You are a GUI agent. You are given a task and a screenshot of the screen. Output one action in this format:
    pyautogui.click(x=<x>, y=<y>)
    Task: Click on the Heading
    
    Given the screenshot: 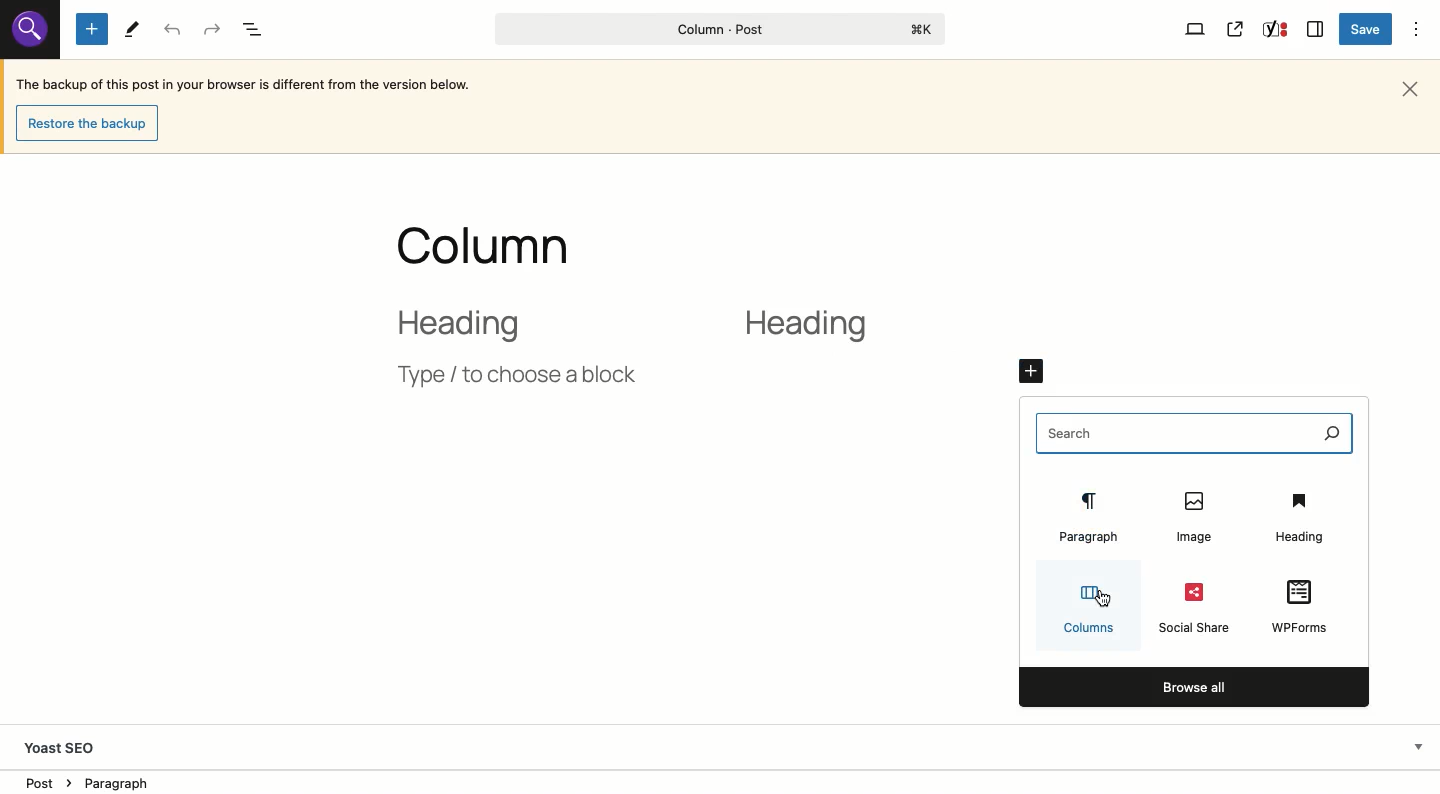 What is the action you would take?
    pyautogui.click(x=1304, y=519)
    